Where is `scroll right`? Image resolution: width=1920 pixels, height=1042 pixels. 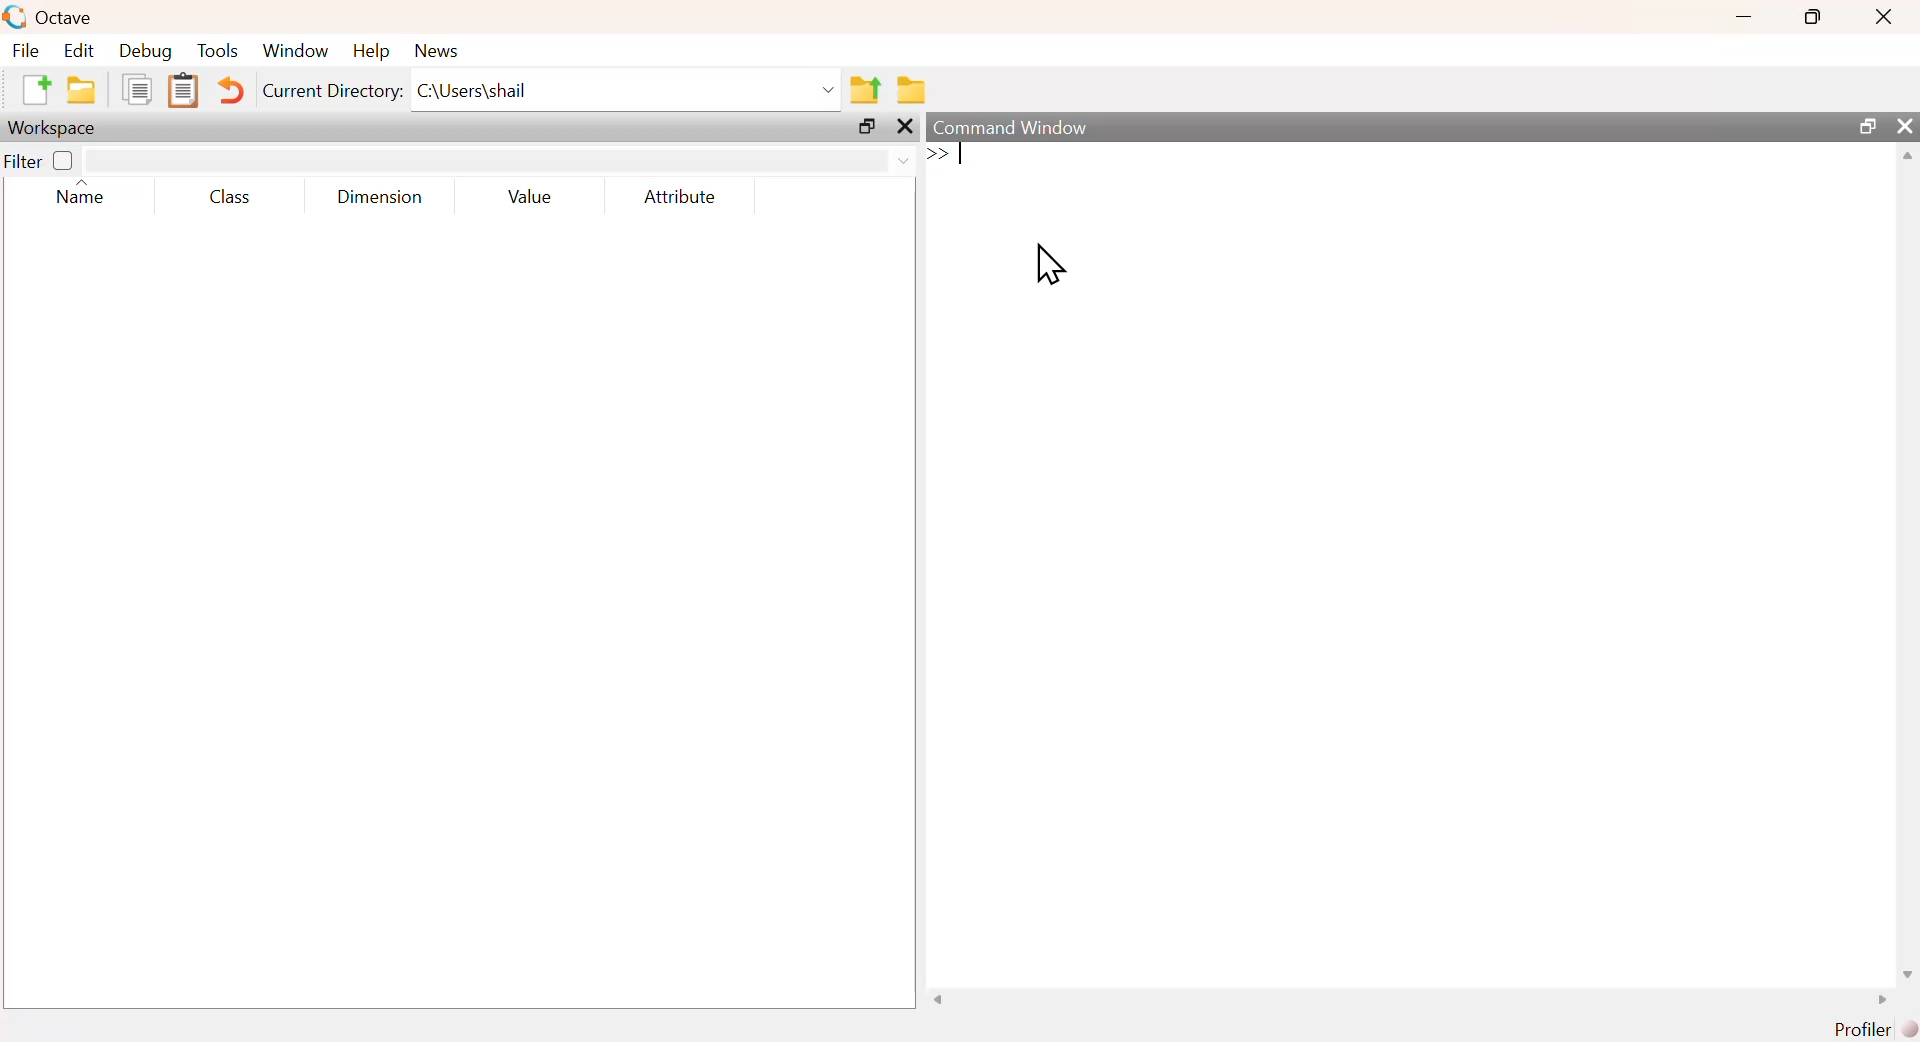 scroll right is located at coordinates (1882, 1000).